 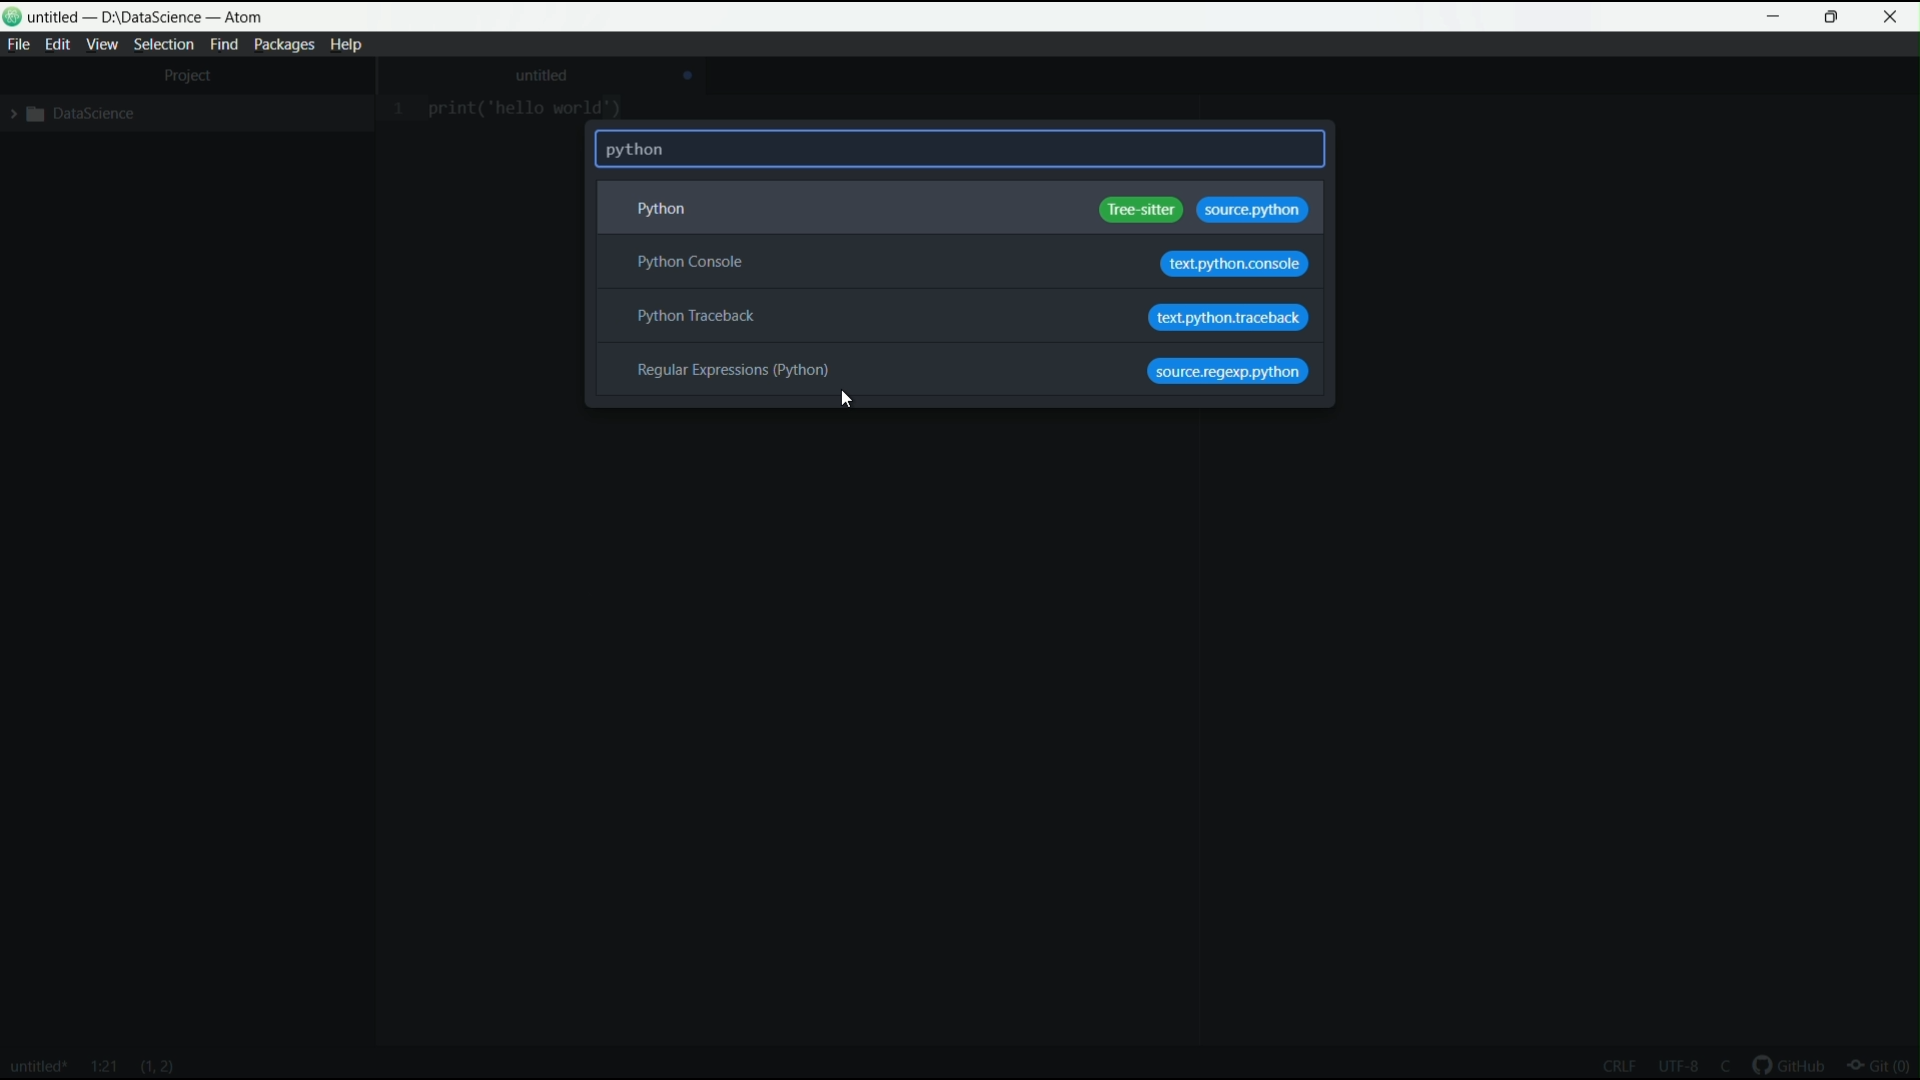 What do you see at coordinates (735, 370) in the screenshot?
I see `regular expression(python)` at bounding box center [735, 370].